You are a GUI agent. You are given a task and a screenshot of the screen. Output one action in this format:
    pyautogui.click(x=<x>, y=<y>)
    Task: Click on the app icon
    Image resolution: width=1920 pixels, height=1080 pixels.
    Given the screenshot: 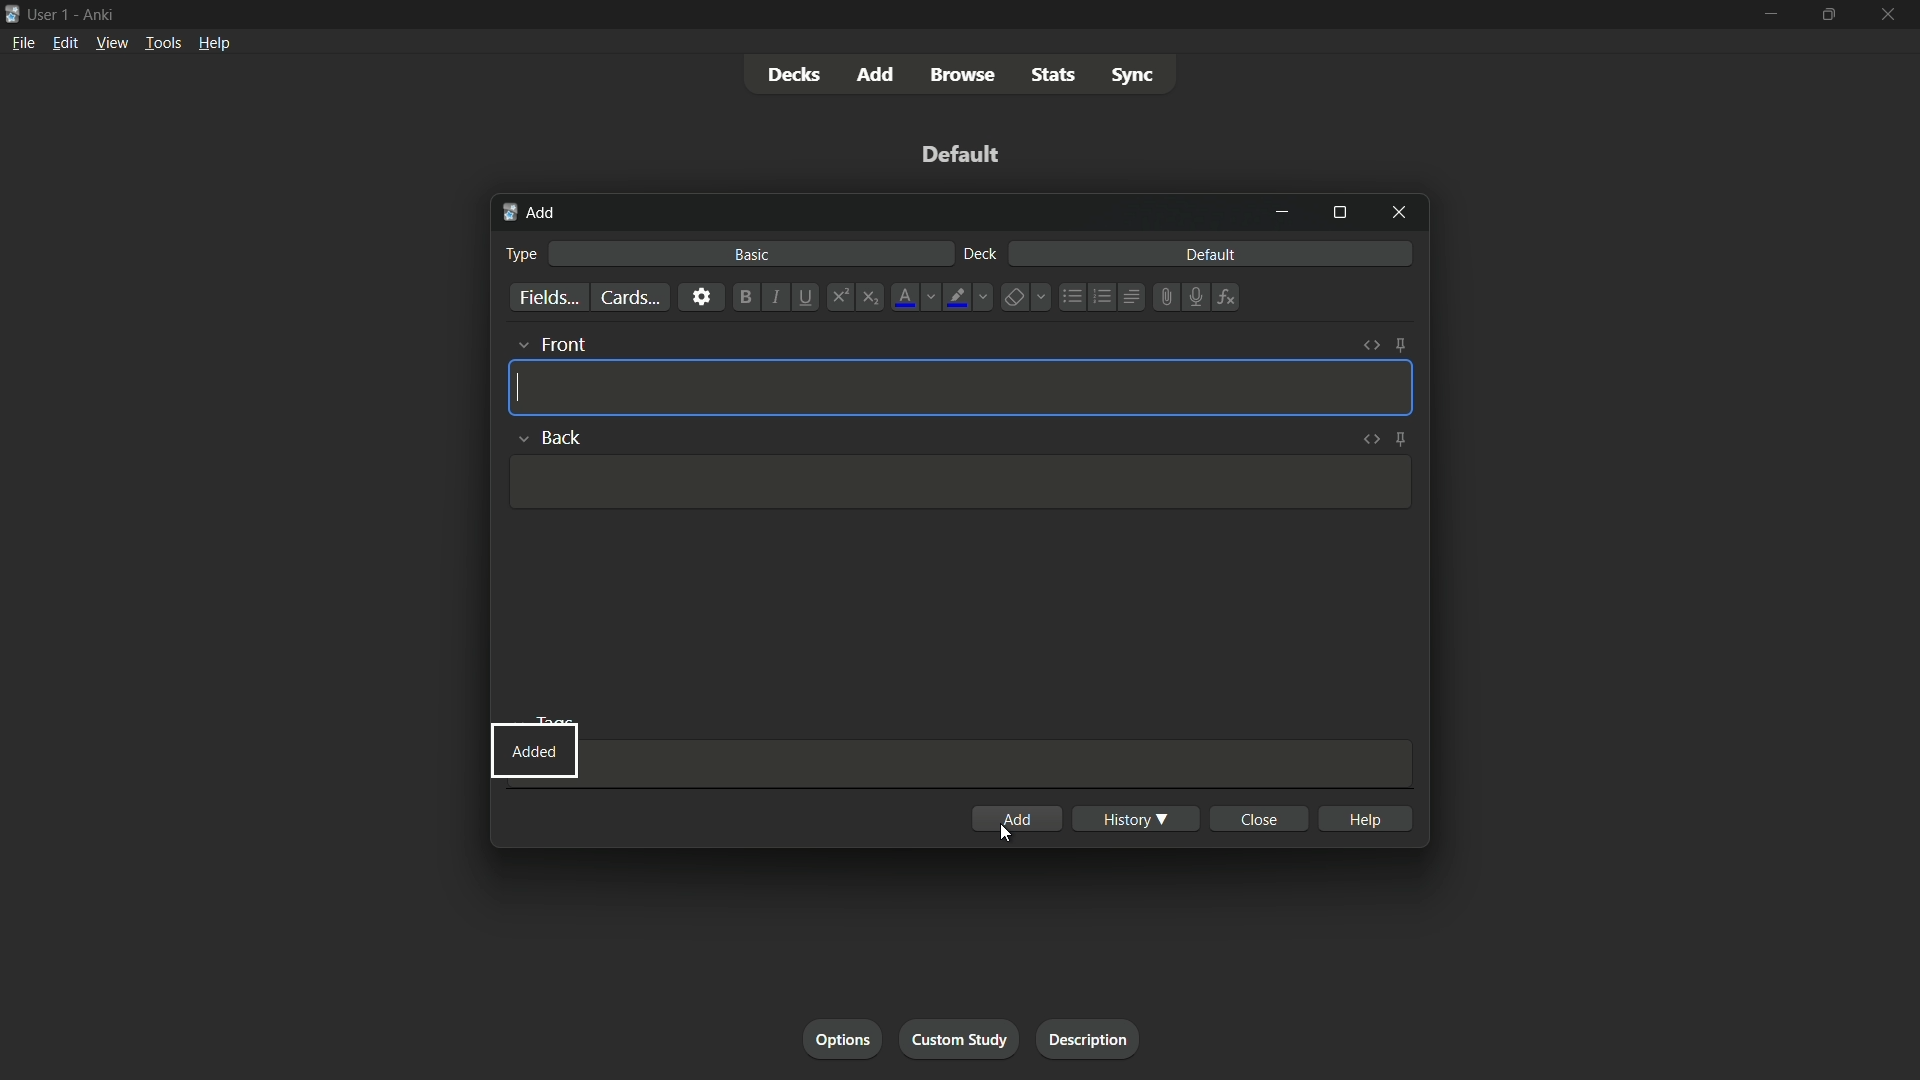 What is the action you would take?
    pyautogui.click(x=12, y=12)
    